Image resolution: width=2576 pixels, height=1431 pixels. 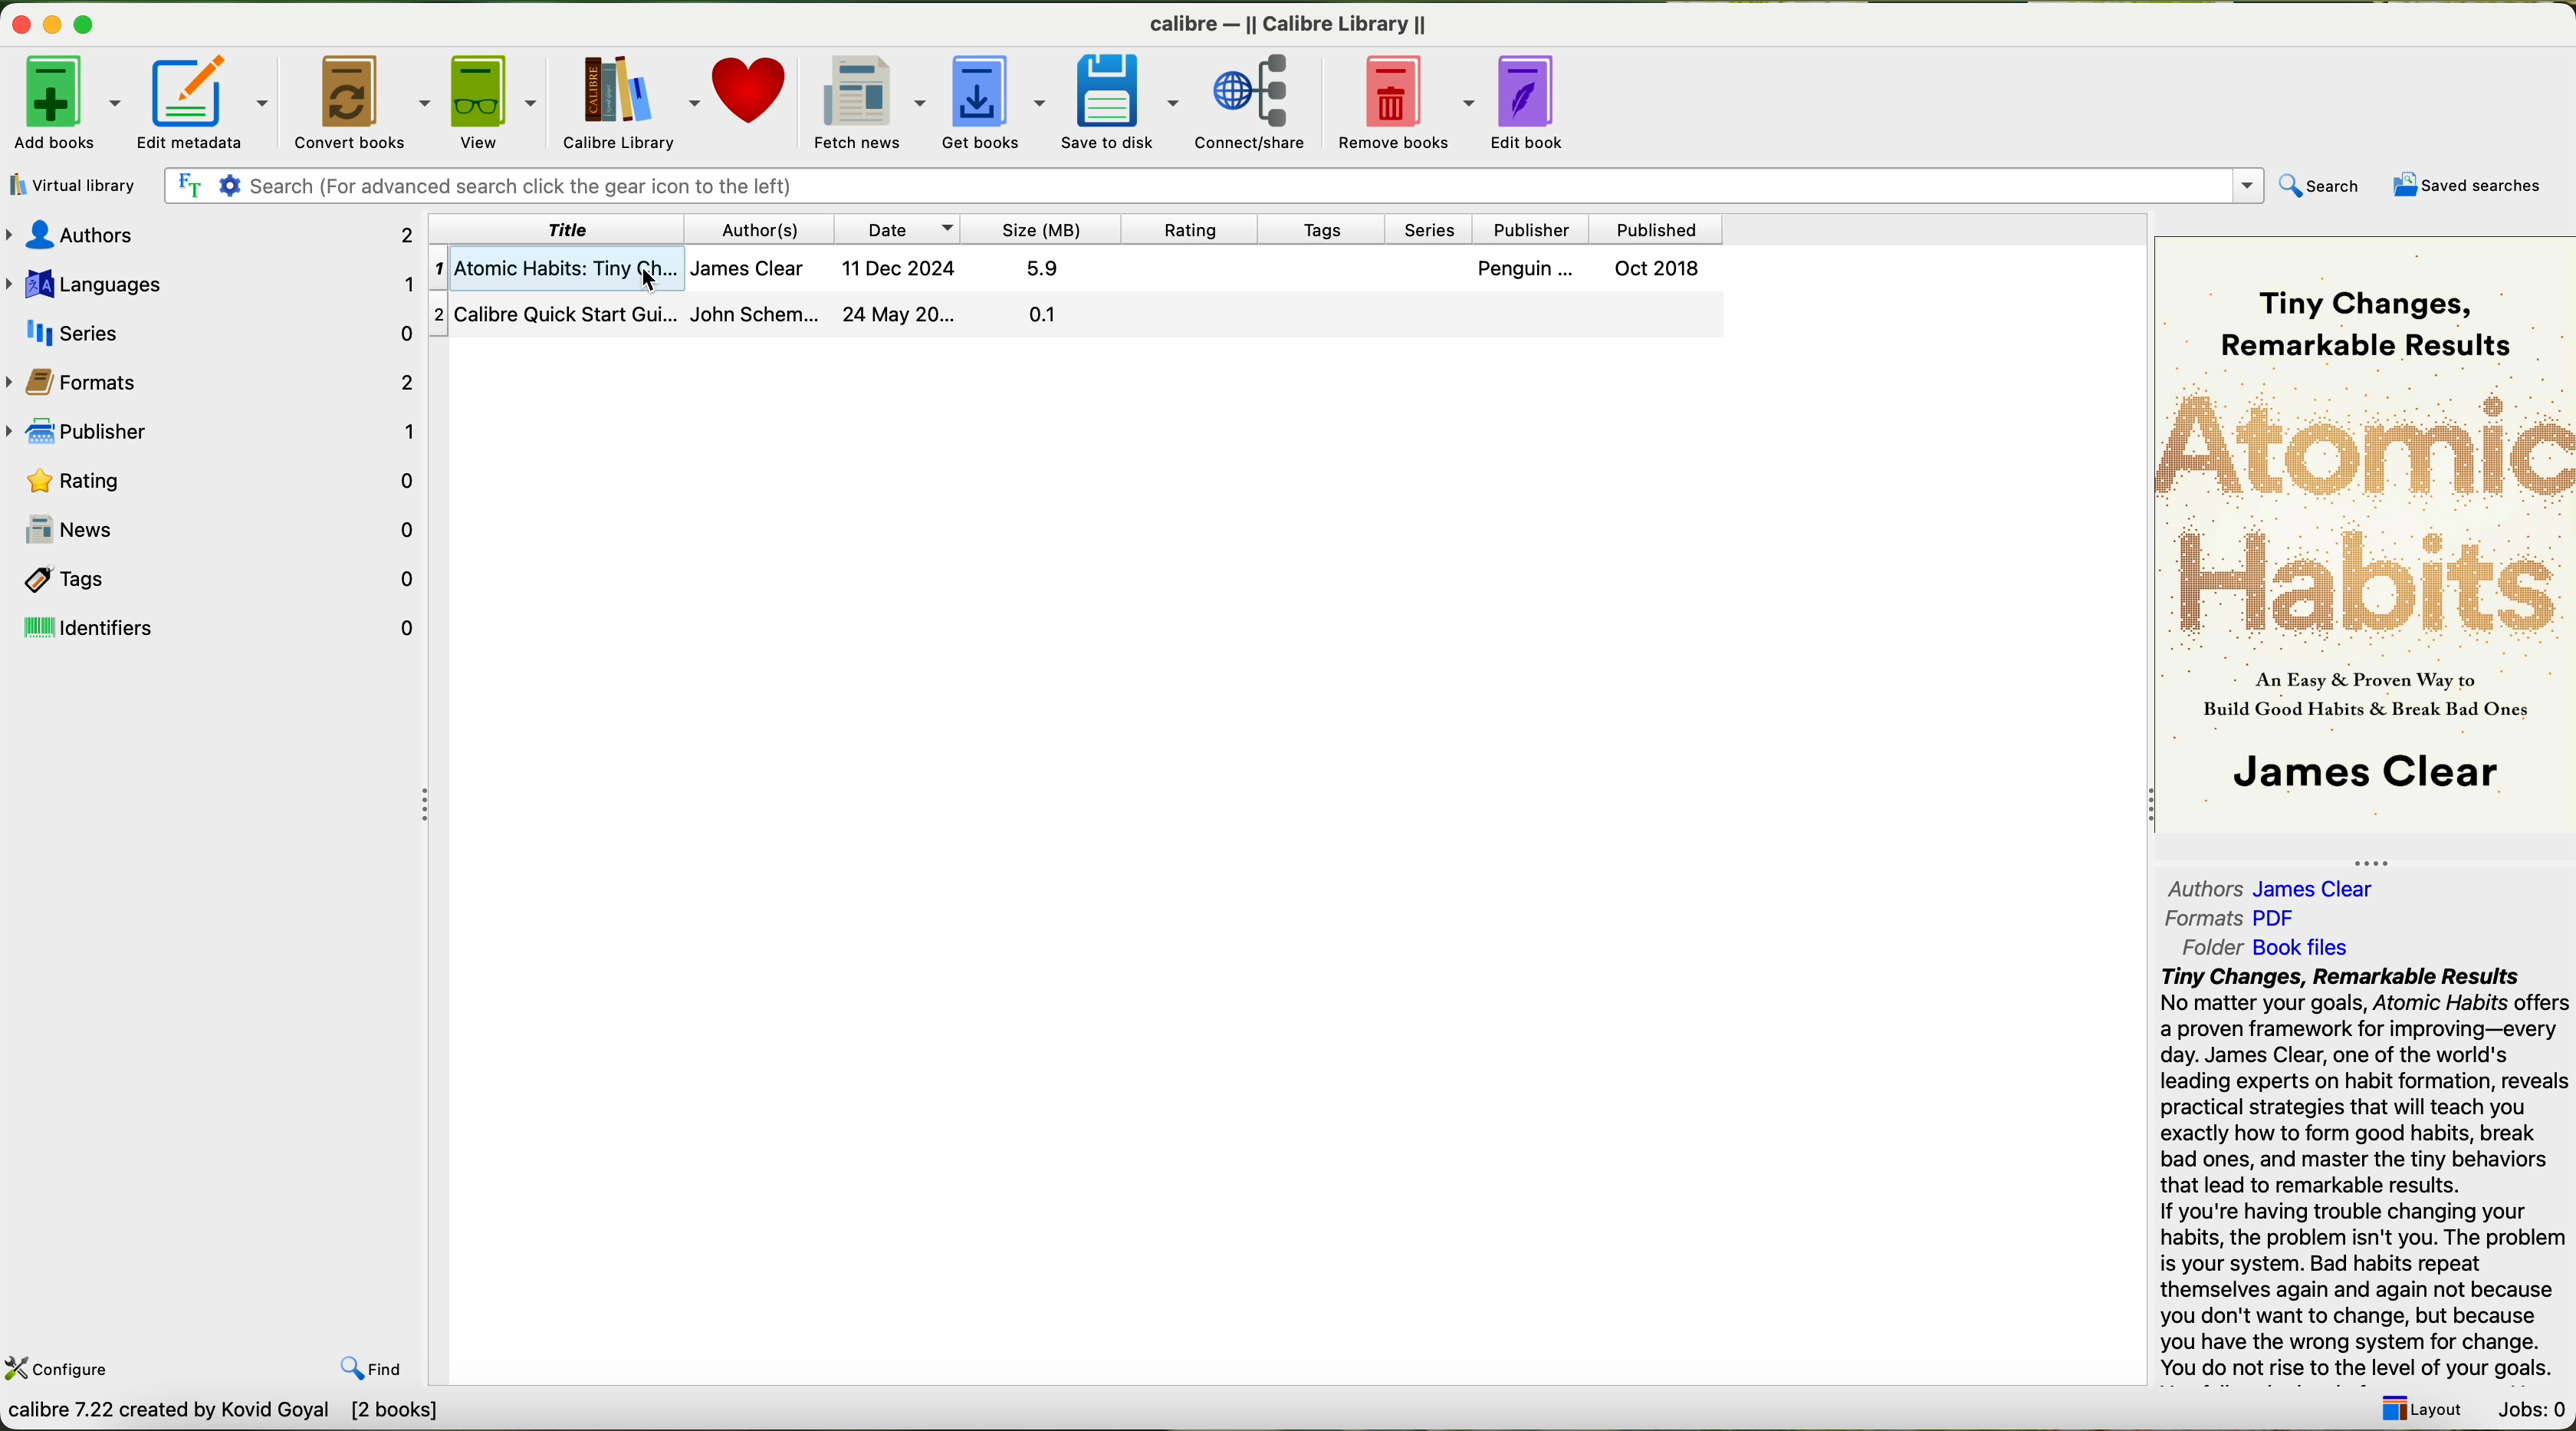 What do you see at coordinates (2468, 183) in the screenshot?
I see `saved searches` at bounding box center [2468, 183].